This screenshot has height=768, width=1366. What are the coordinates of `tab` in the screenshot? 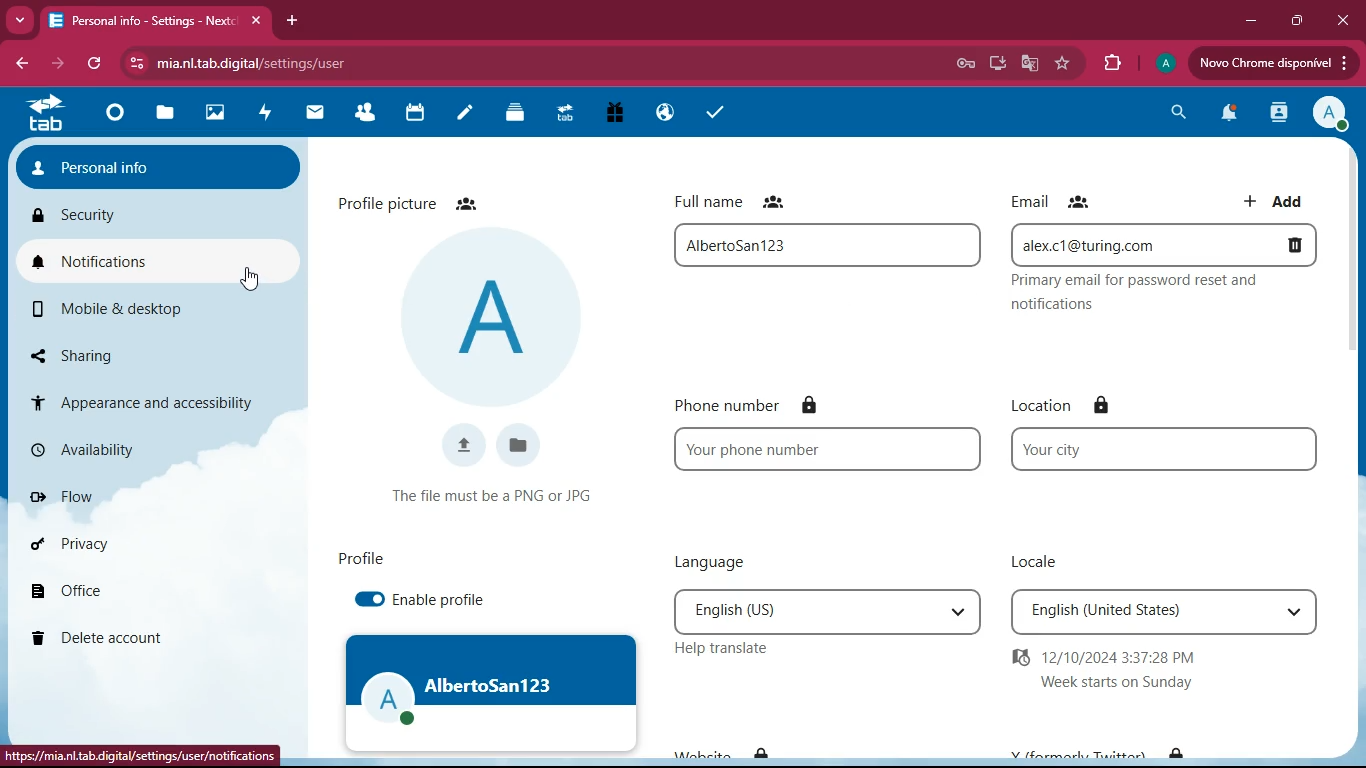 It's located at (154, 18).